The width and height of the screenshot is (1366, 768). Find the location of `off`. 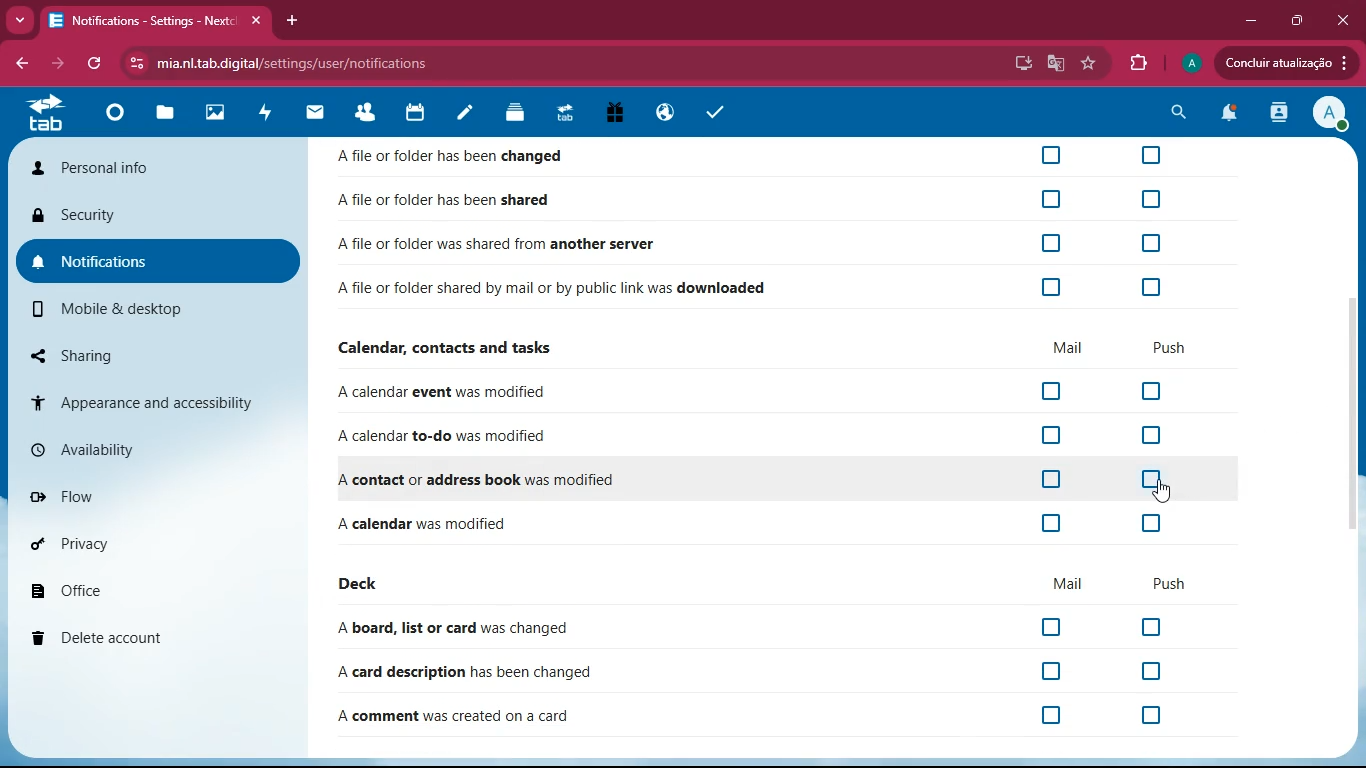

off is located at coordinates (1047, 481).